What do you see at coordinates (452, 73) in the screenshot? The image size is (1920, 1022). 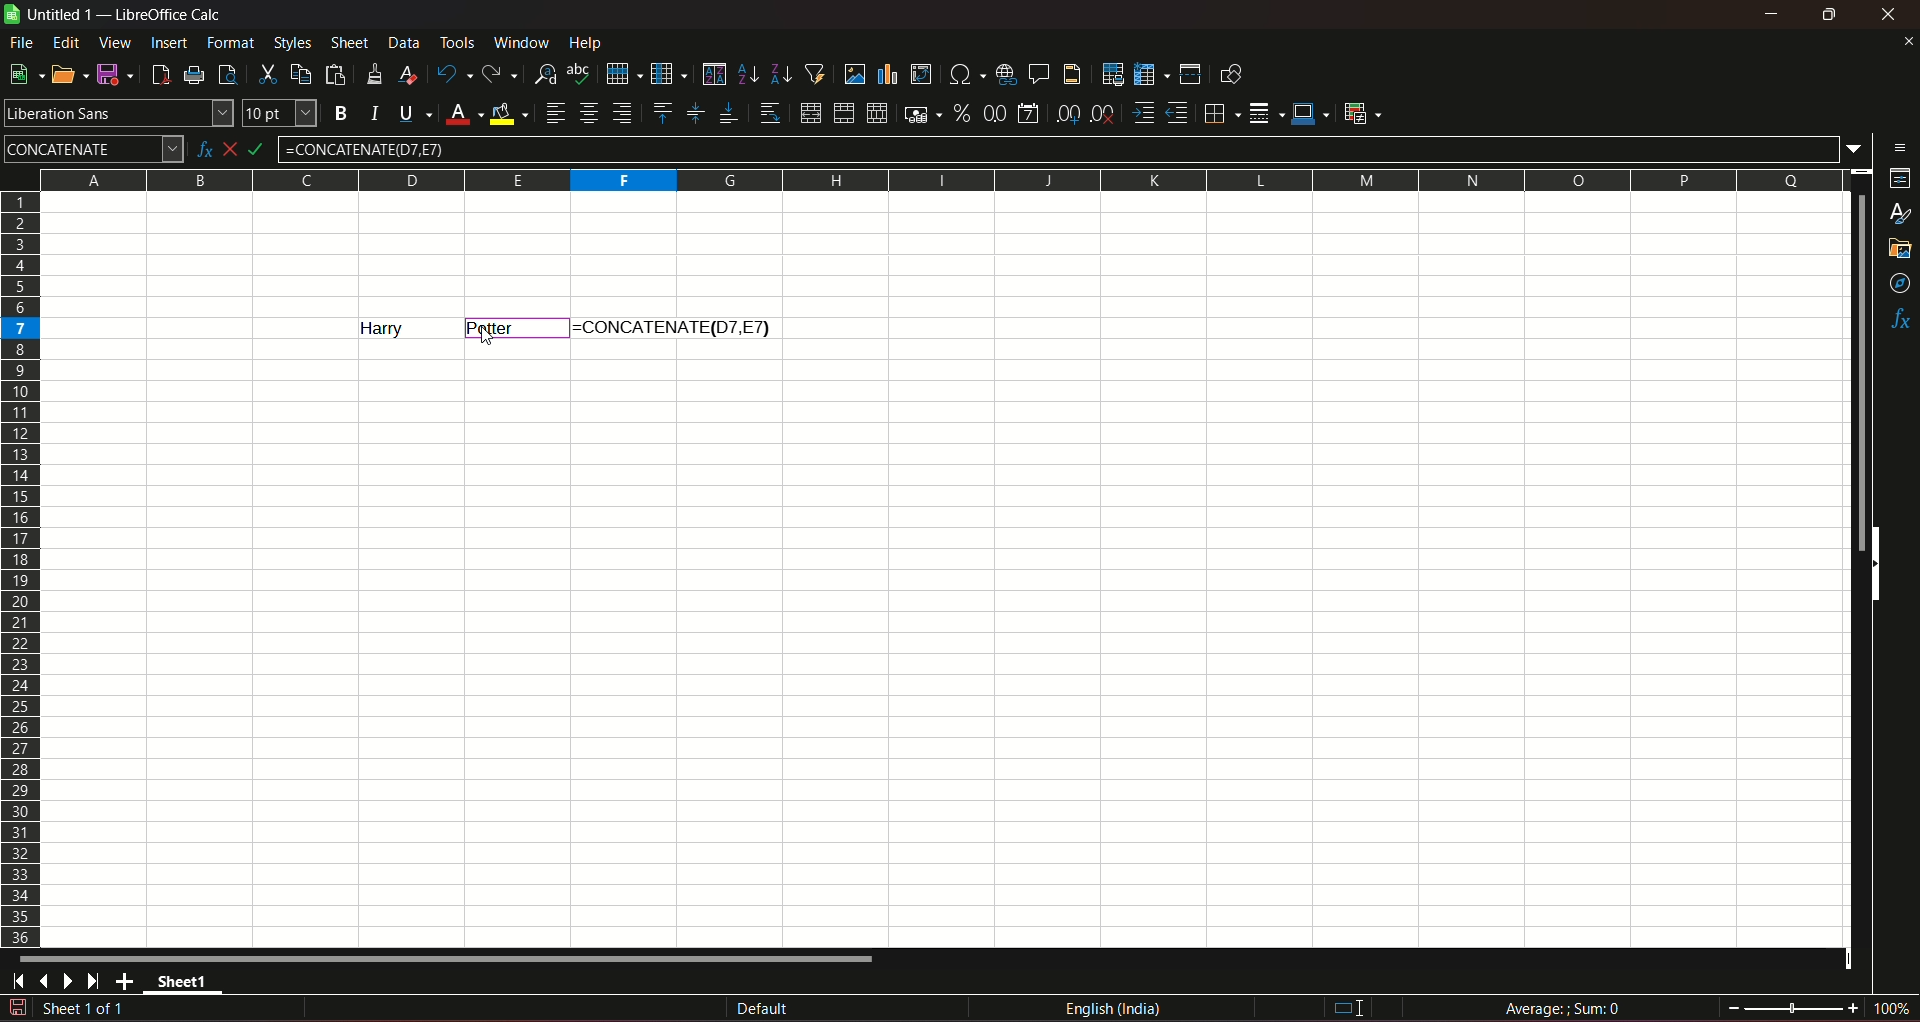 I see `undo` at bounding box center [452, 73].